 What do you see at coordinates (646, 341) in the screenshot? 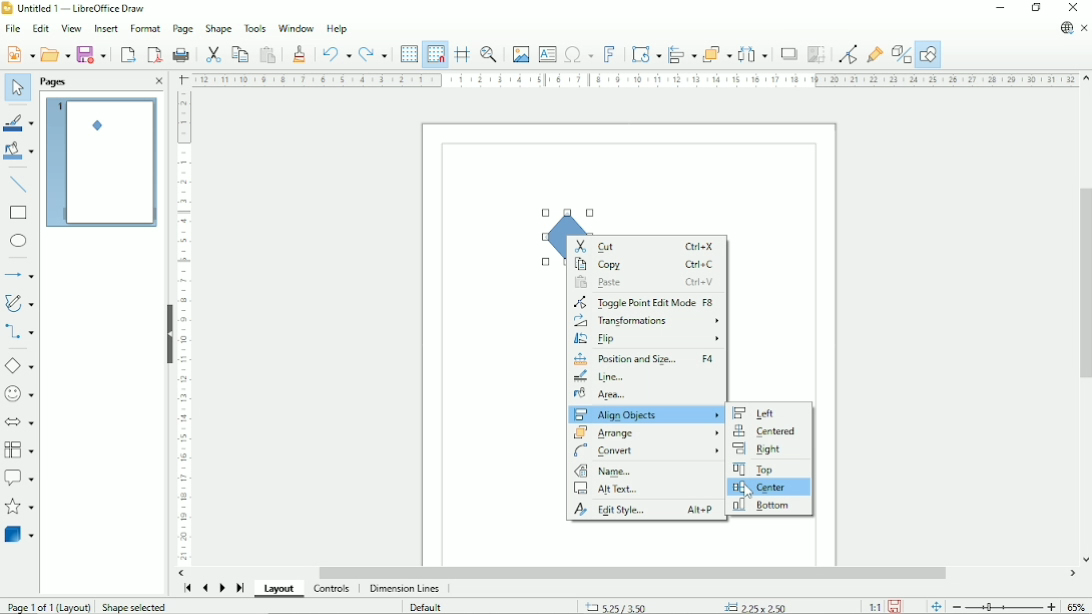
I see `Flip` at bounding box center [646, 341].